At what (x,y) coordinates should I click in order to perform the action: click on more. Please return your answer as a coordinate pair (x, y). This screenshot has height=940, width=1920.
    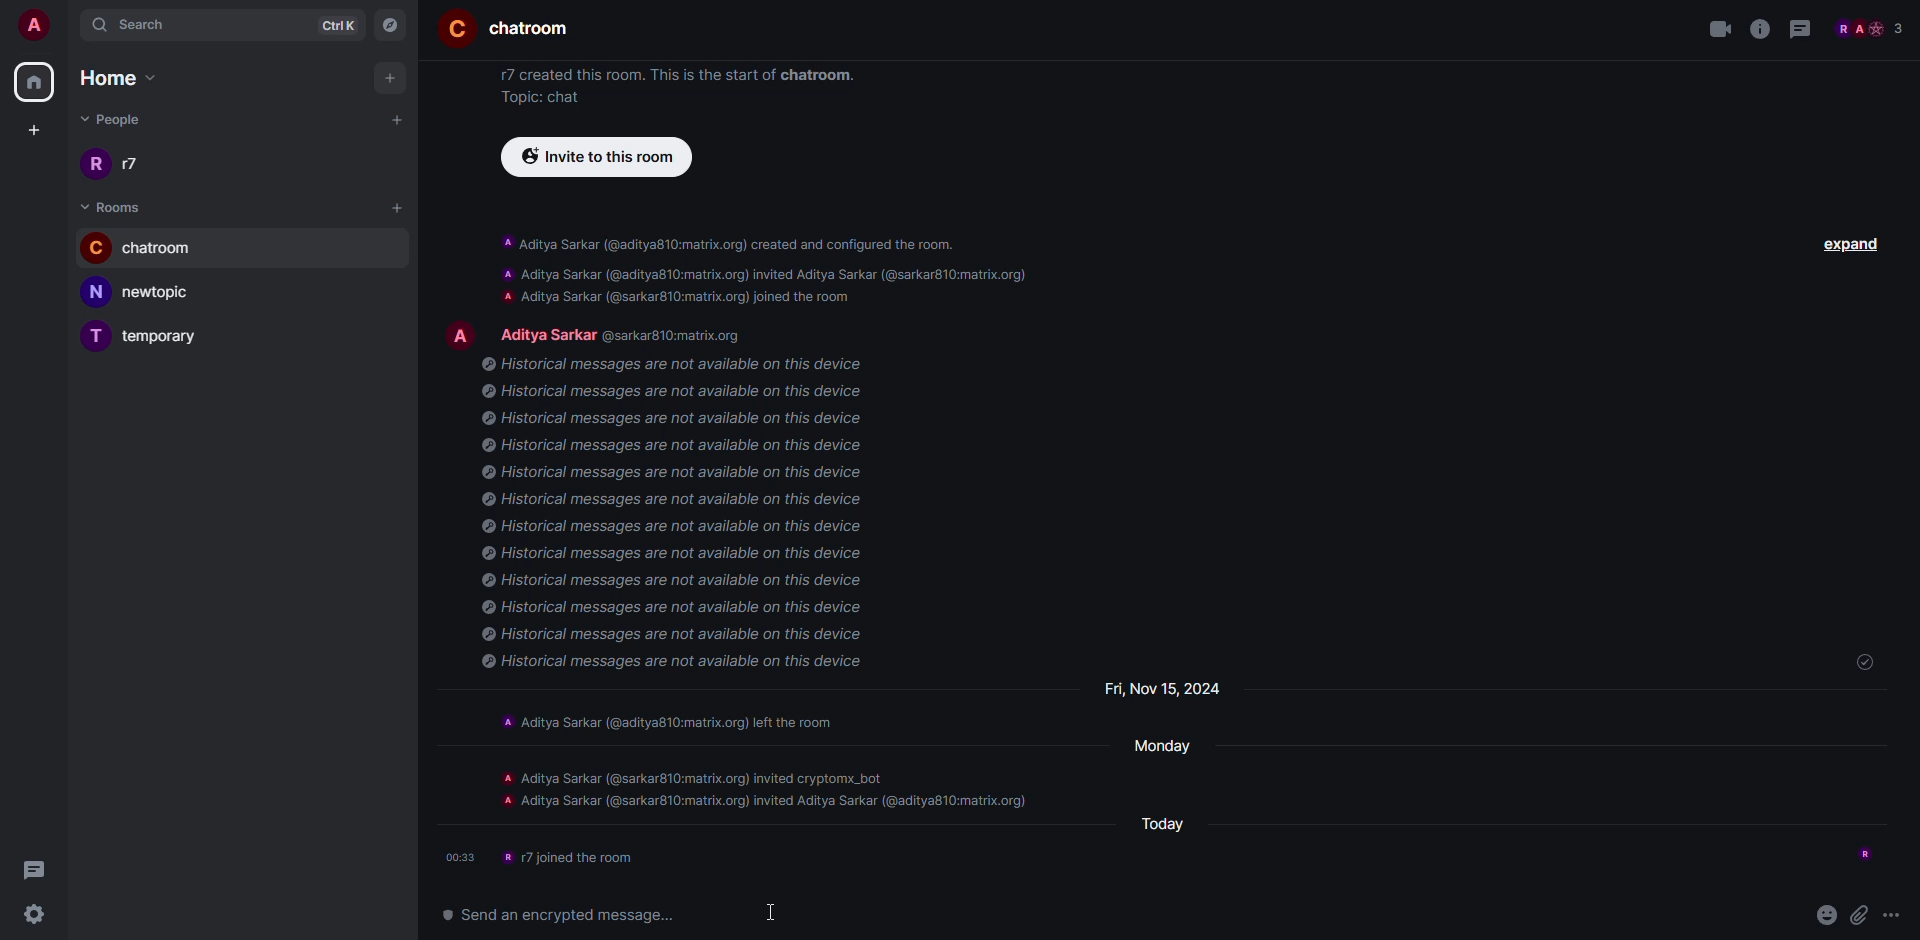
    Looking at the image, I should click on (1900, 911).